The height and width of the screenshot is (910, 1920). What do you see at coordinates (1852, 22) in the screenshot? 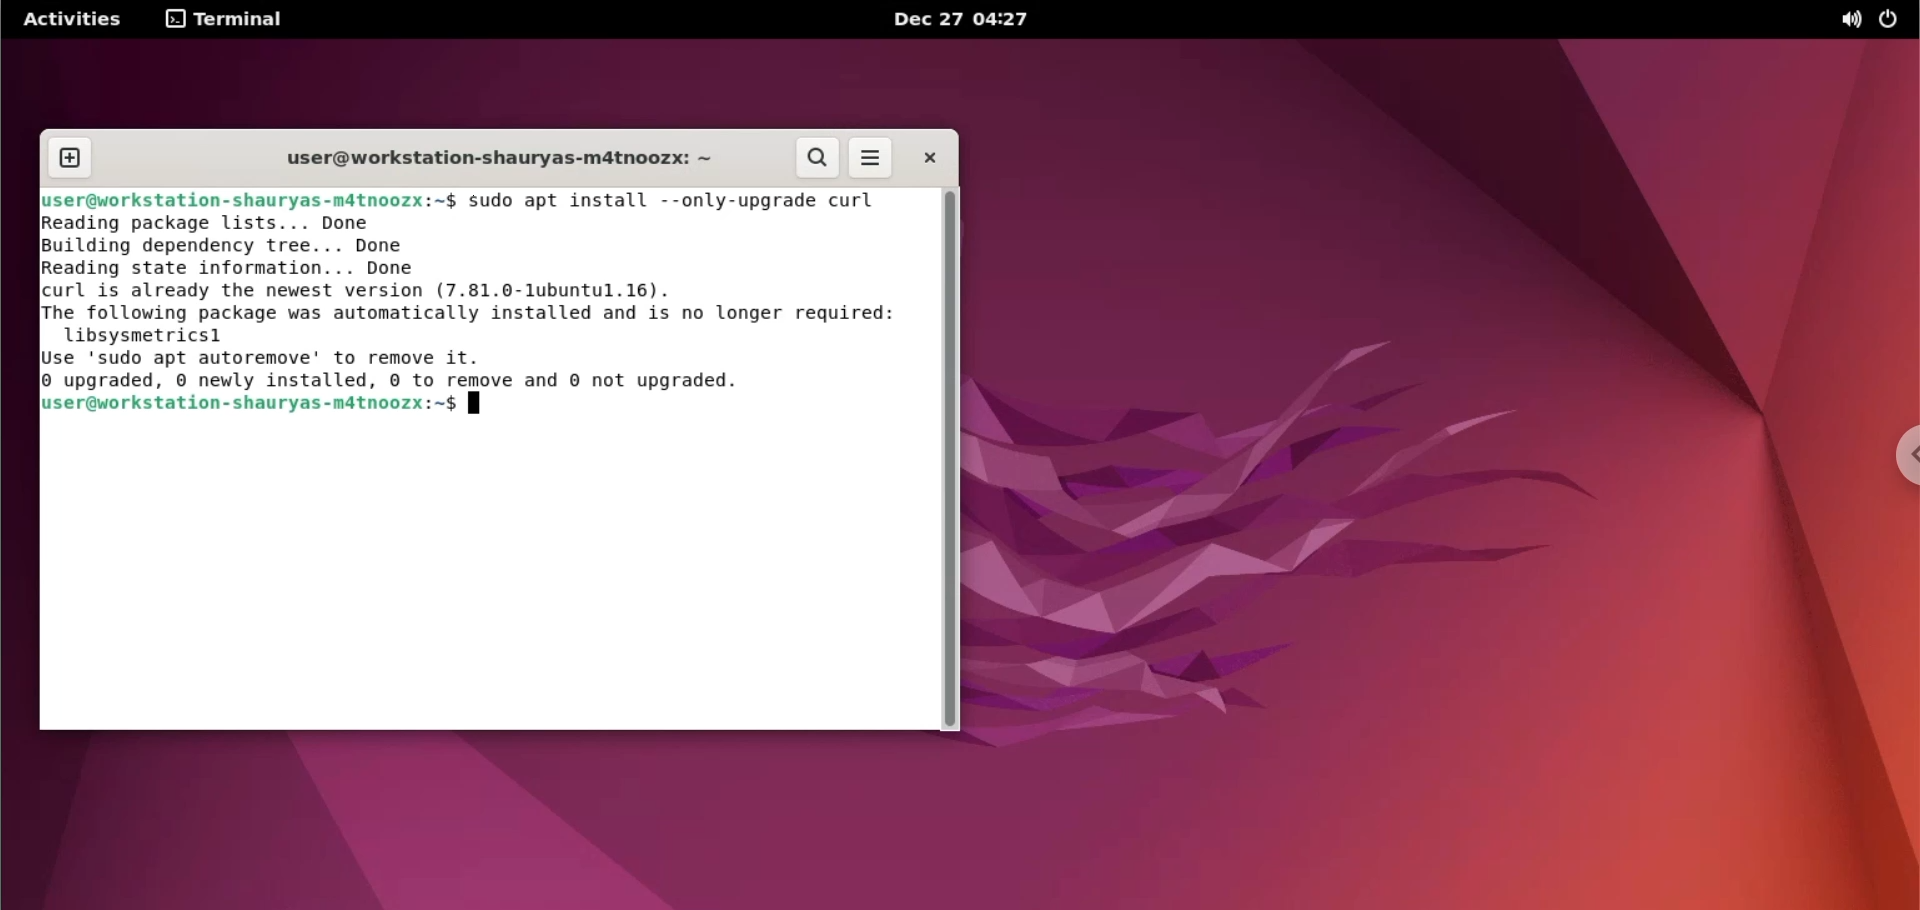
I see `sound option` at bounding box center [1852, 22].